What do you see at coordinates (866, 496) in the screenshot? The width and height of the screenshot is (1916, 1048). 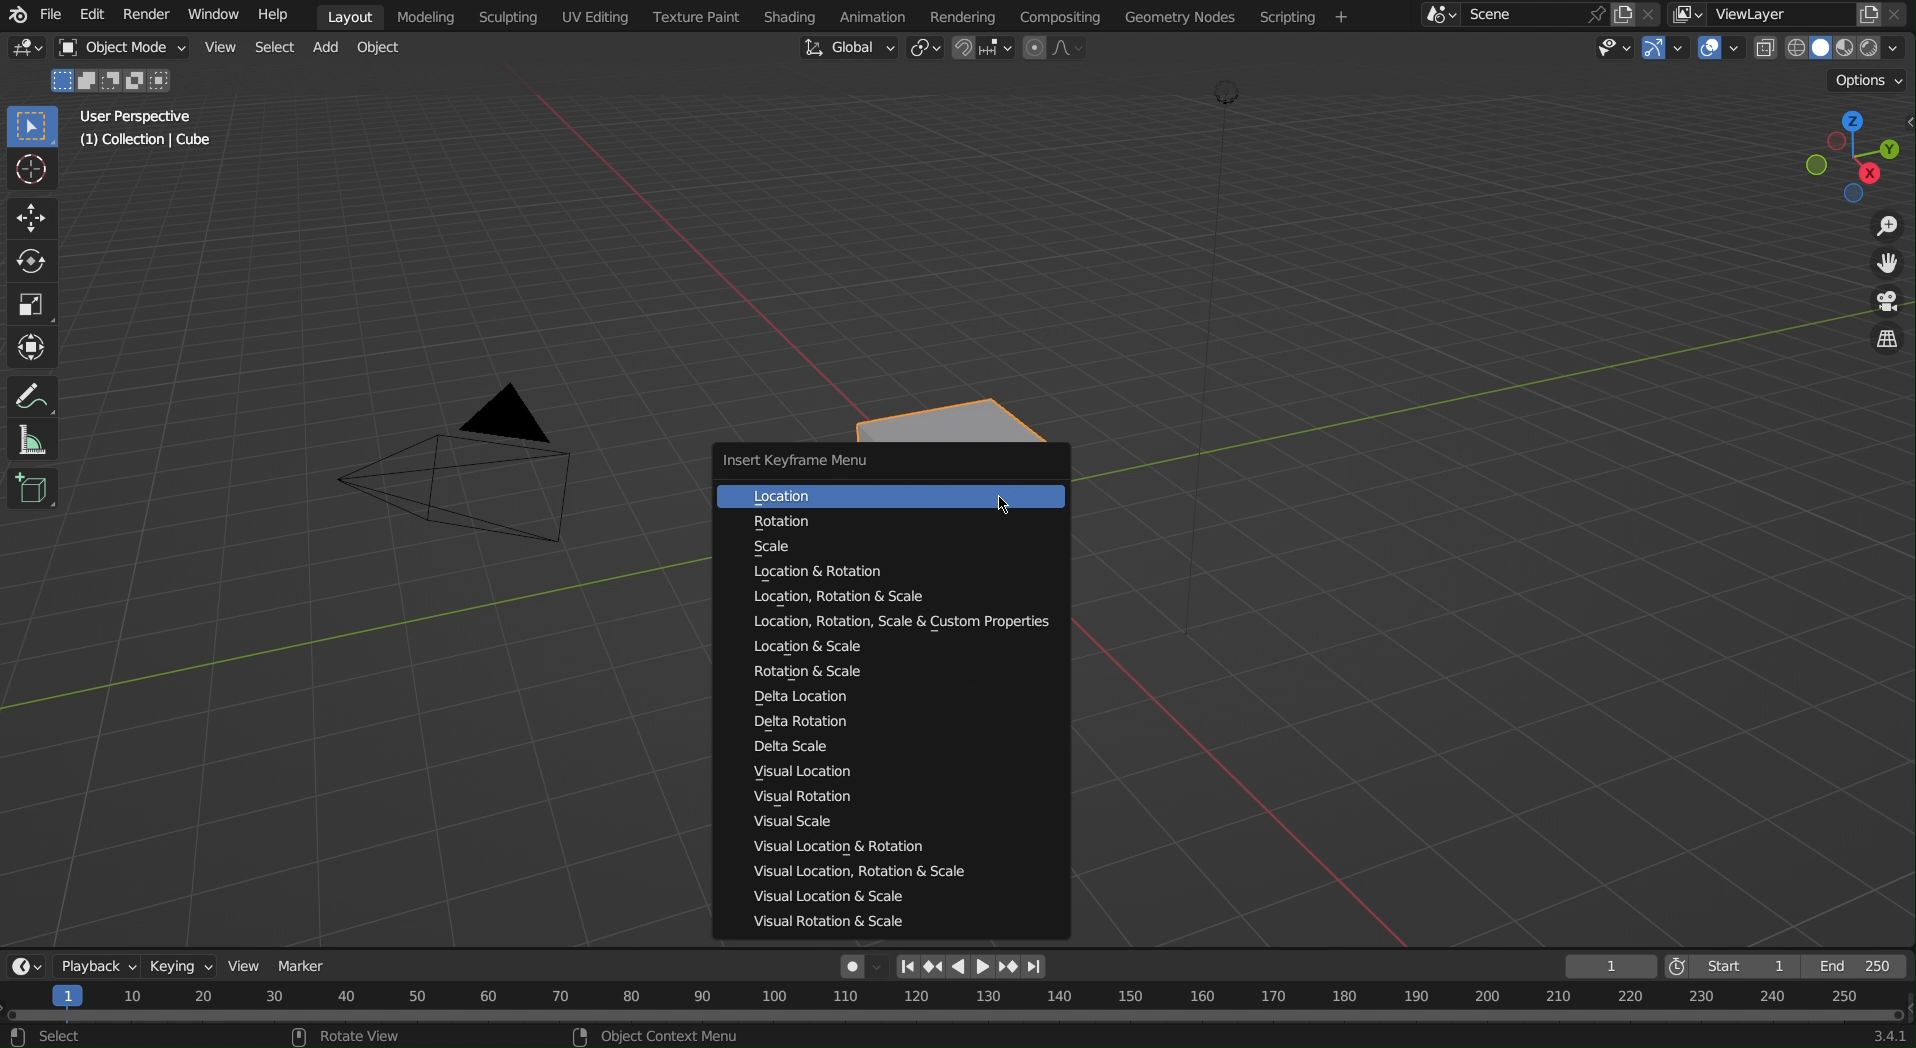 I see `Location` at bounding box center [866, 496].